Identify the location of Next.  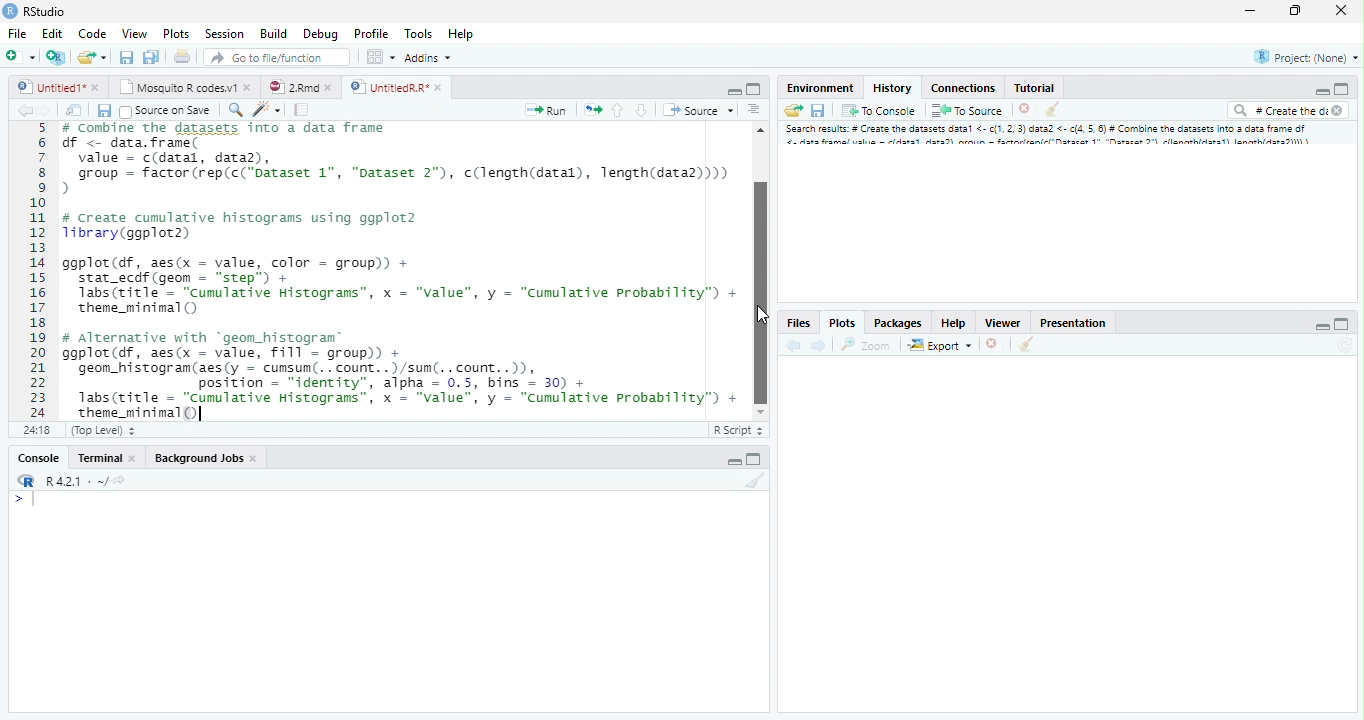
(818, 347).